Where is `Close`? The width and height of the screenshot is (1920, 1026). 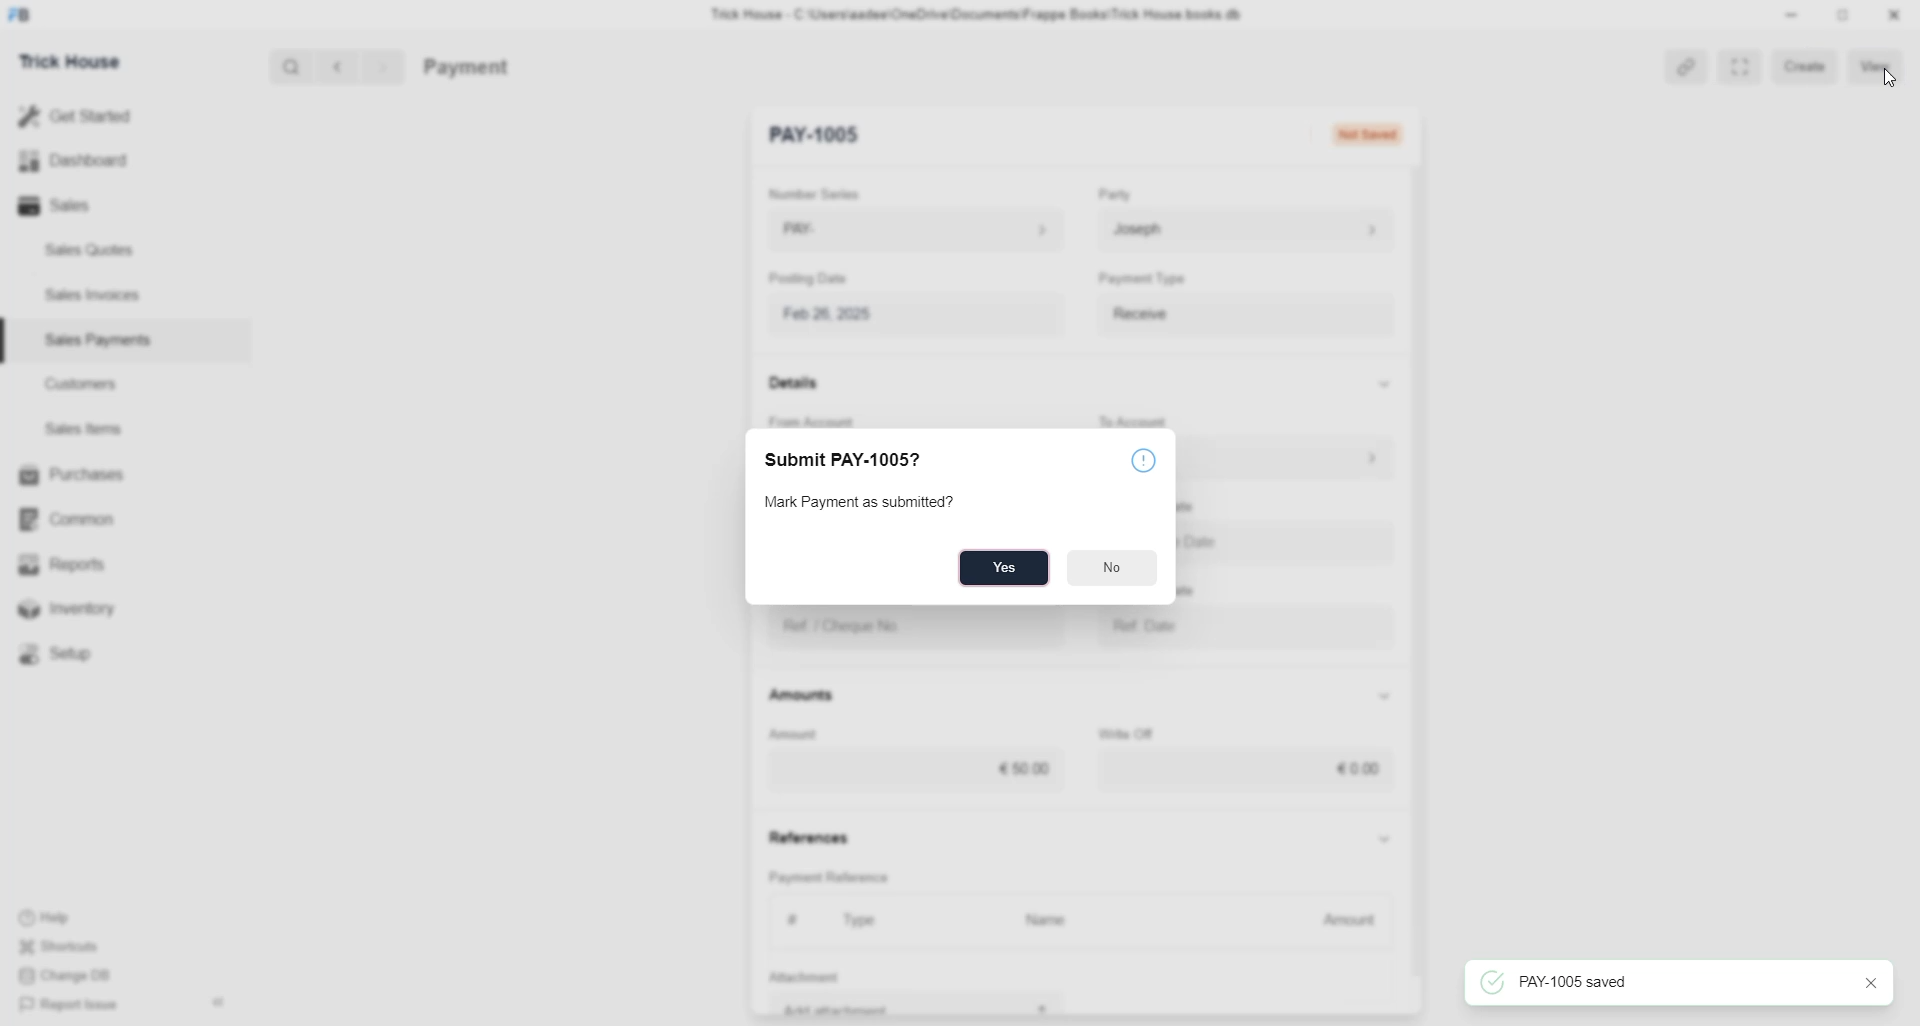
Close is located at coordinates (1893, 16).